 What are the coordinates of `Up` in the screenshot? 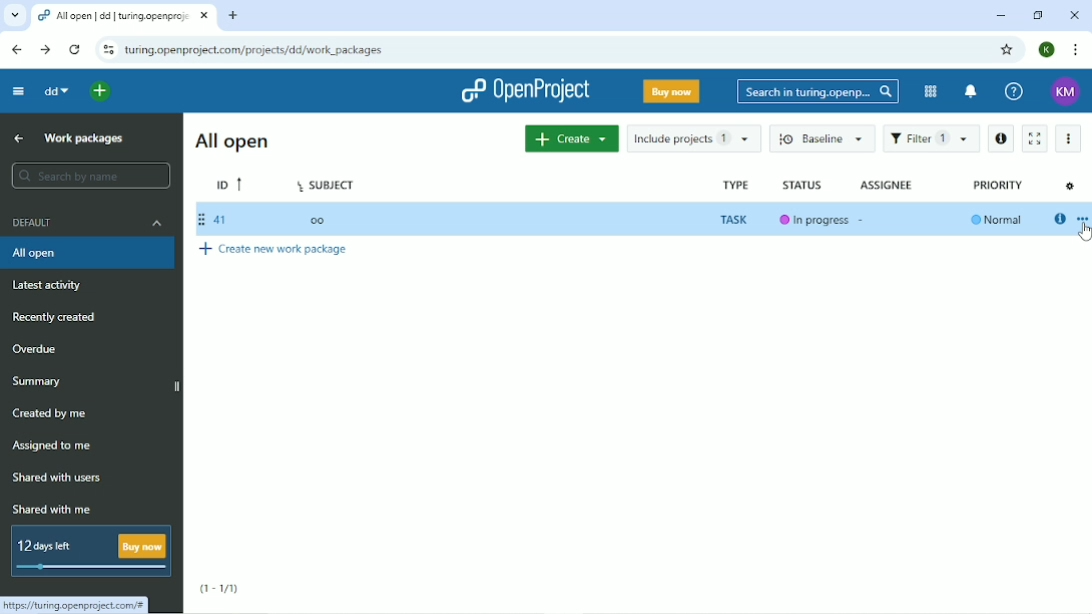 It's located at (16, 138).